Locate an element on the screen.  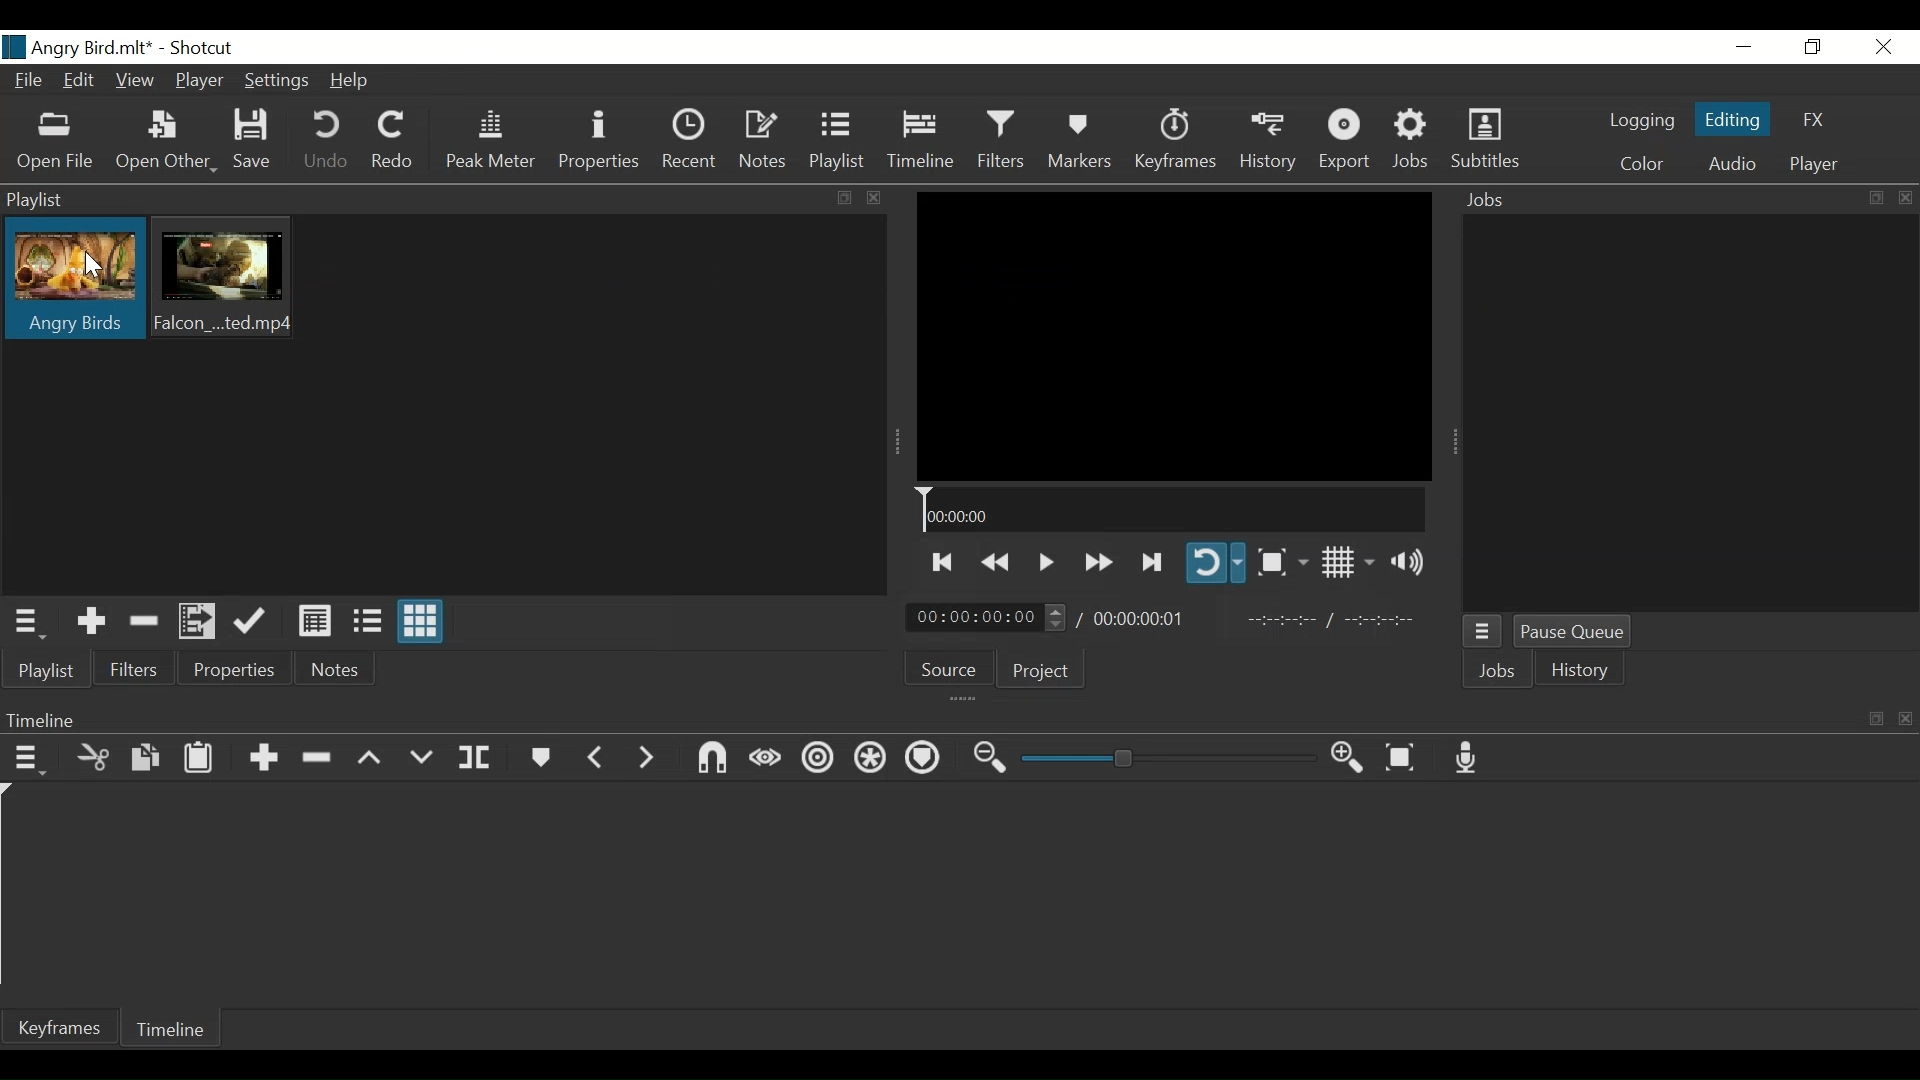
Settings is located at coordinates (280, 80).